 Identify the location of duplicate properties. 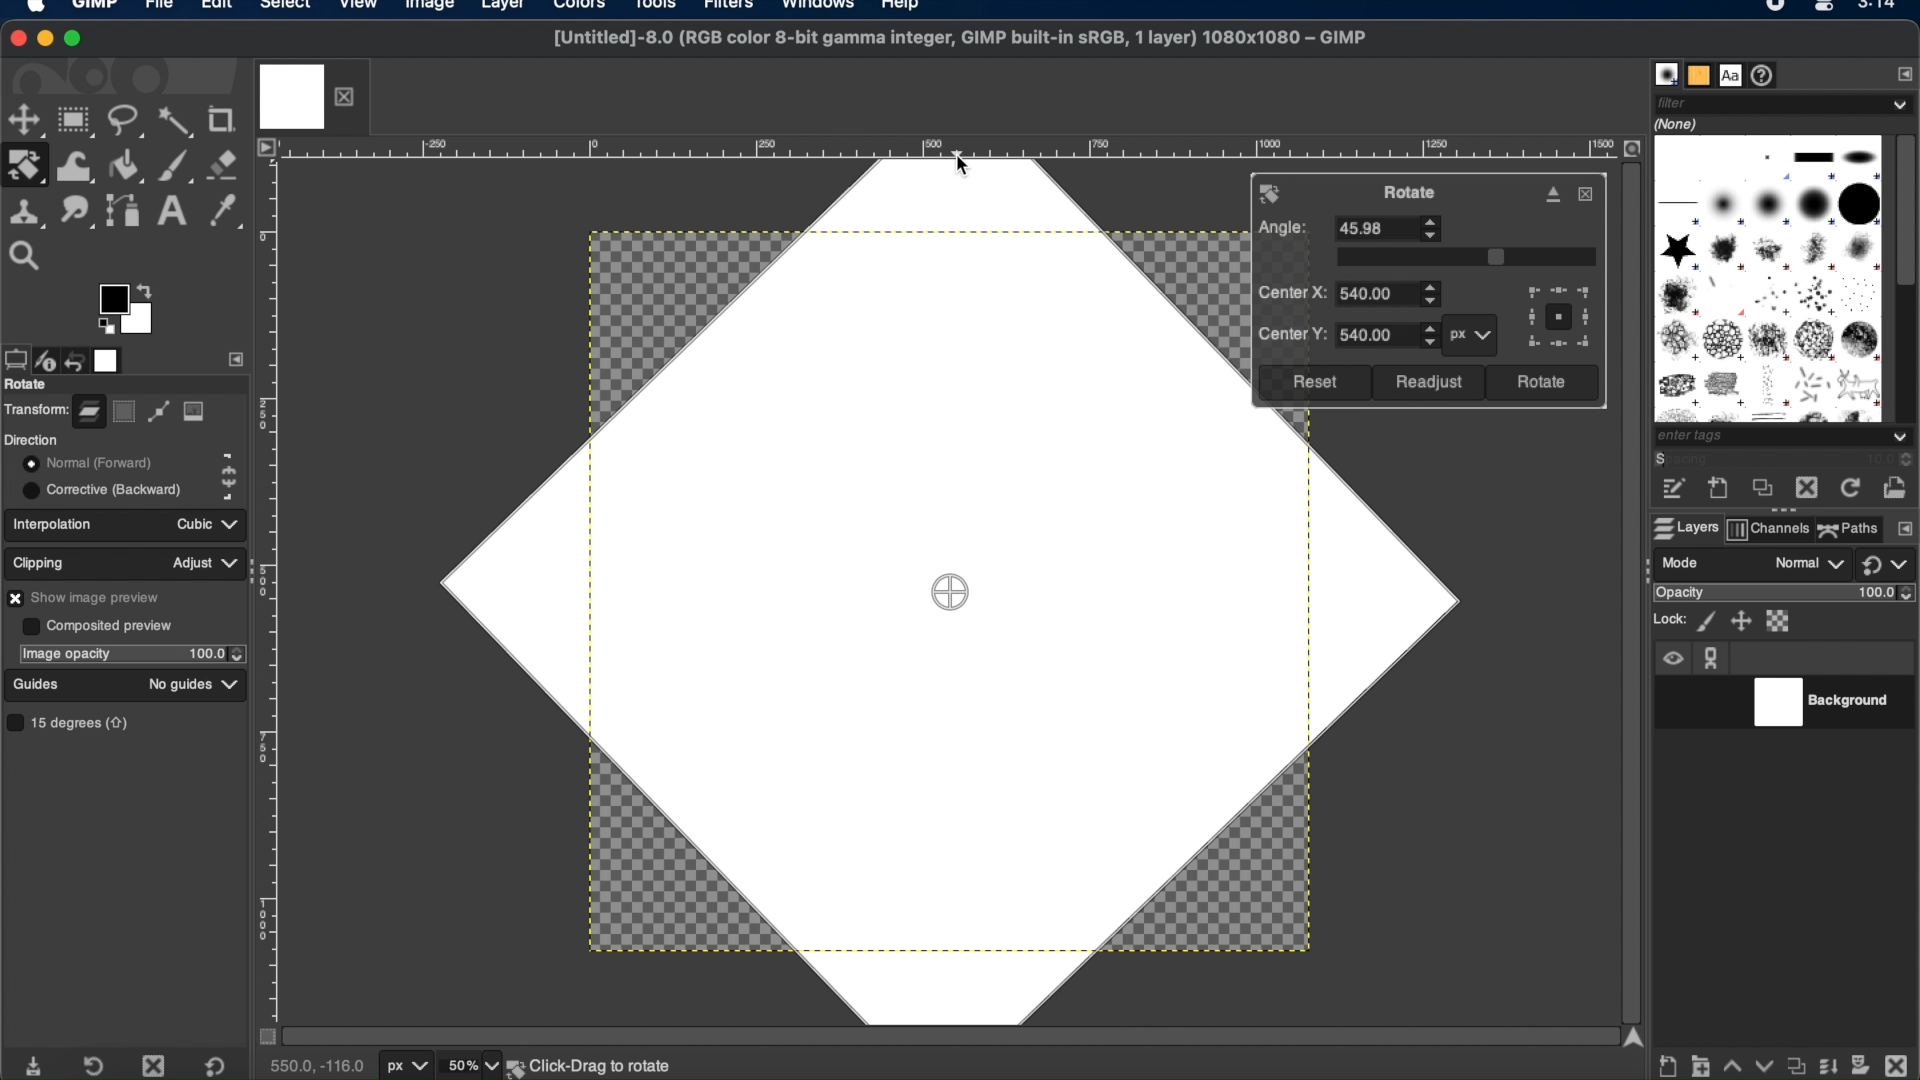
(1793, 1061).